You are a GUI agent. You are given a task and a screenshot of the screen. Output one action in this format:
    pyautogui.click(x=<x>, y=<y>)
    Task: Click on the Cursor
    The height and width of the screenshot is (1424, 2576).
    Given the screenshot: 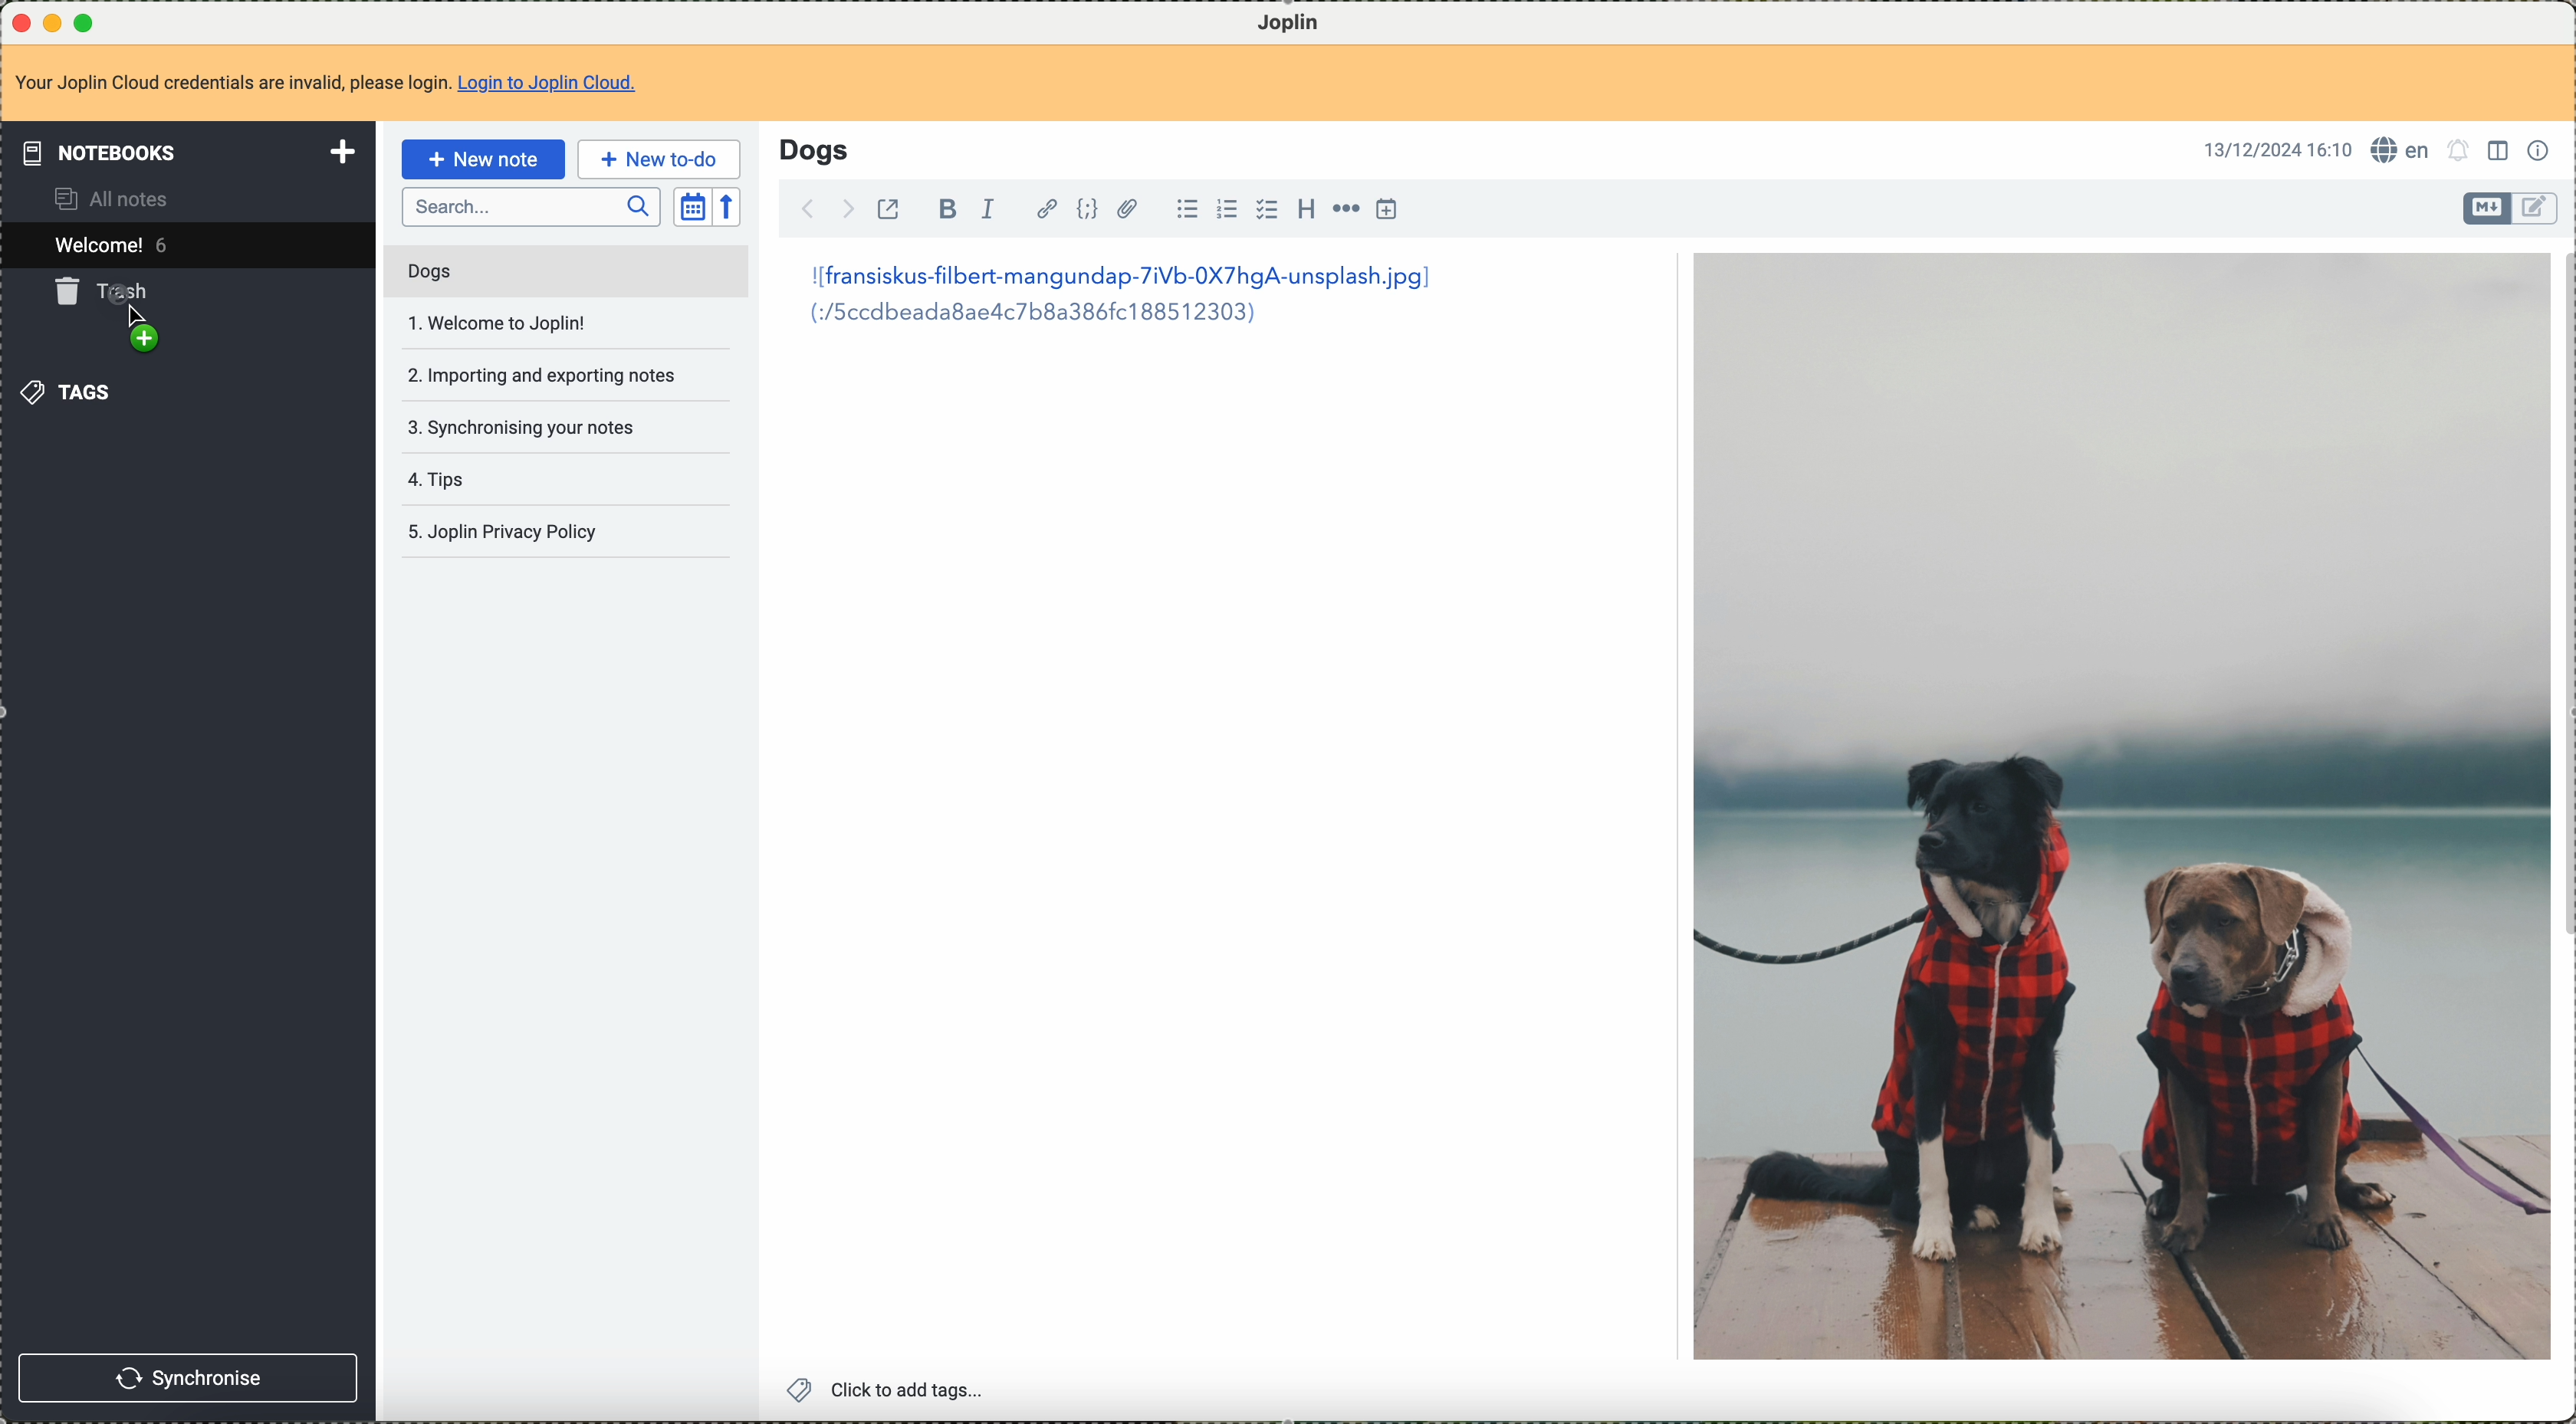 What is the action you would take?
    pyautogui.click(x=130, y=321)
    